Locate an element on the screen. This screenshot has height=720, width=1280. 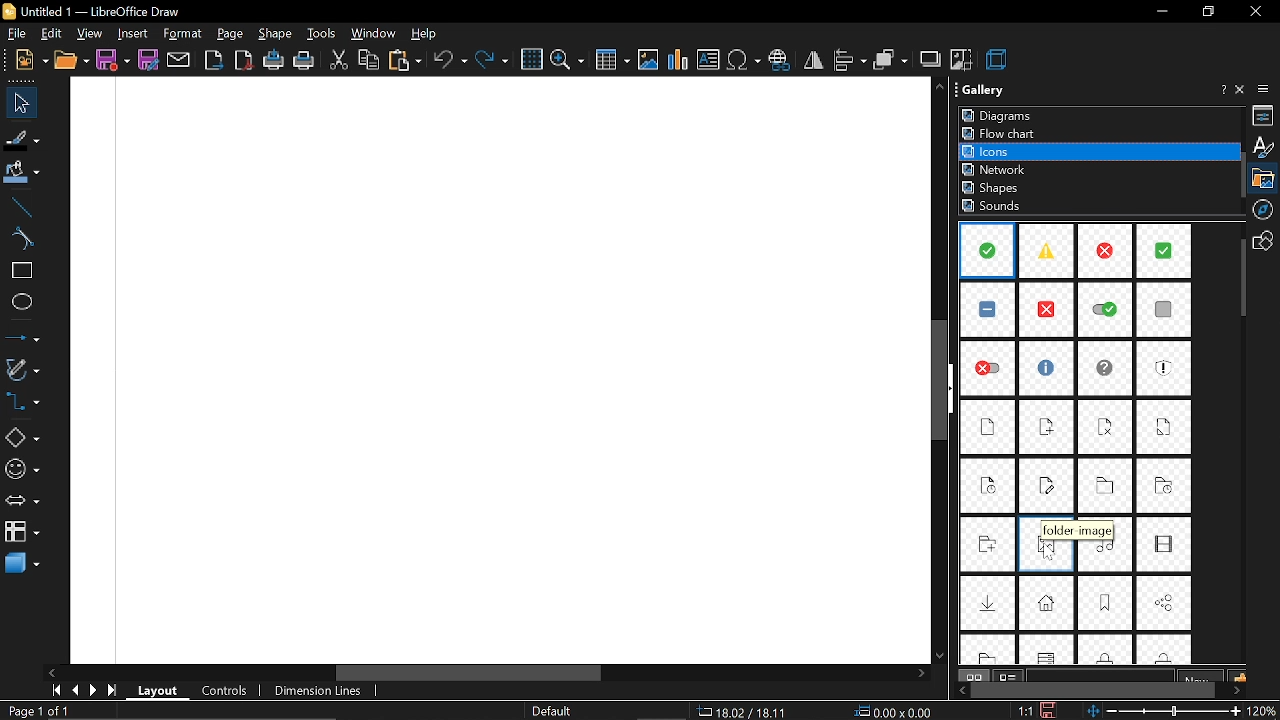
icons is located at coordinates (999, 151).